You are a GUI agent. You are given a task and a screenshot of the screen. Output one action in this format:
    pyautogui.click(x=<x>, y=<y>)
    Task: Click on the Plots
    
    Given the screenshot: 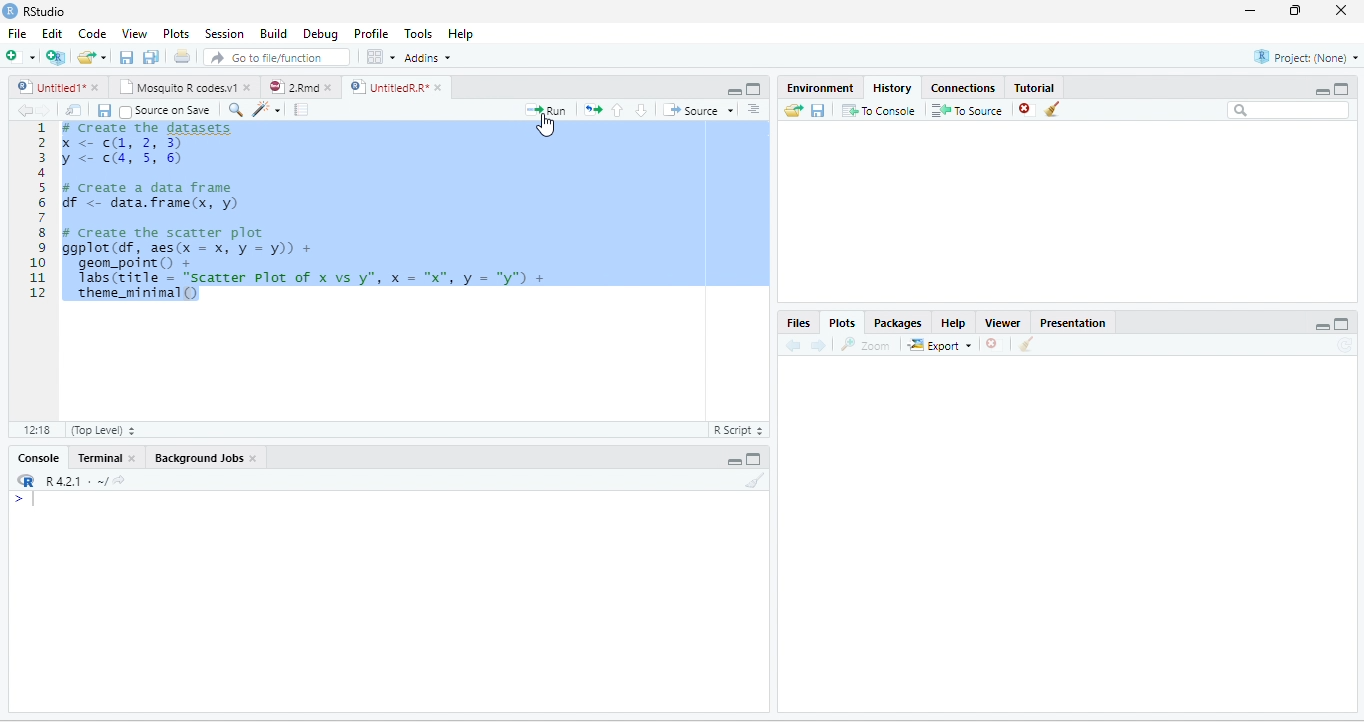 What is the action you would take?
    pyautogui.click(x=842, y=321)
    